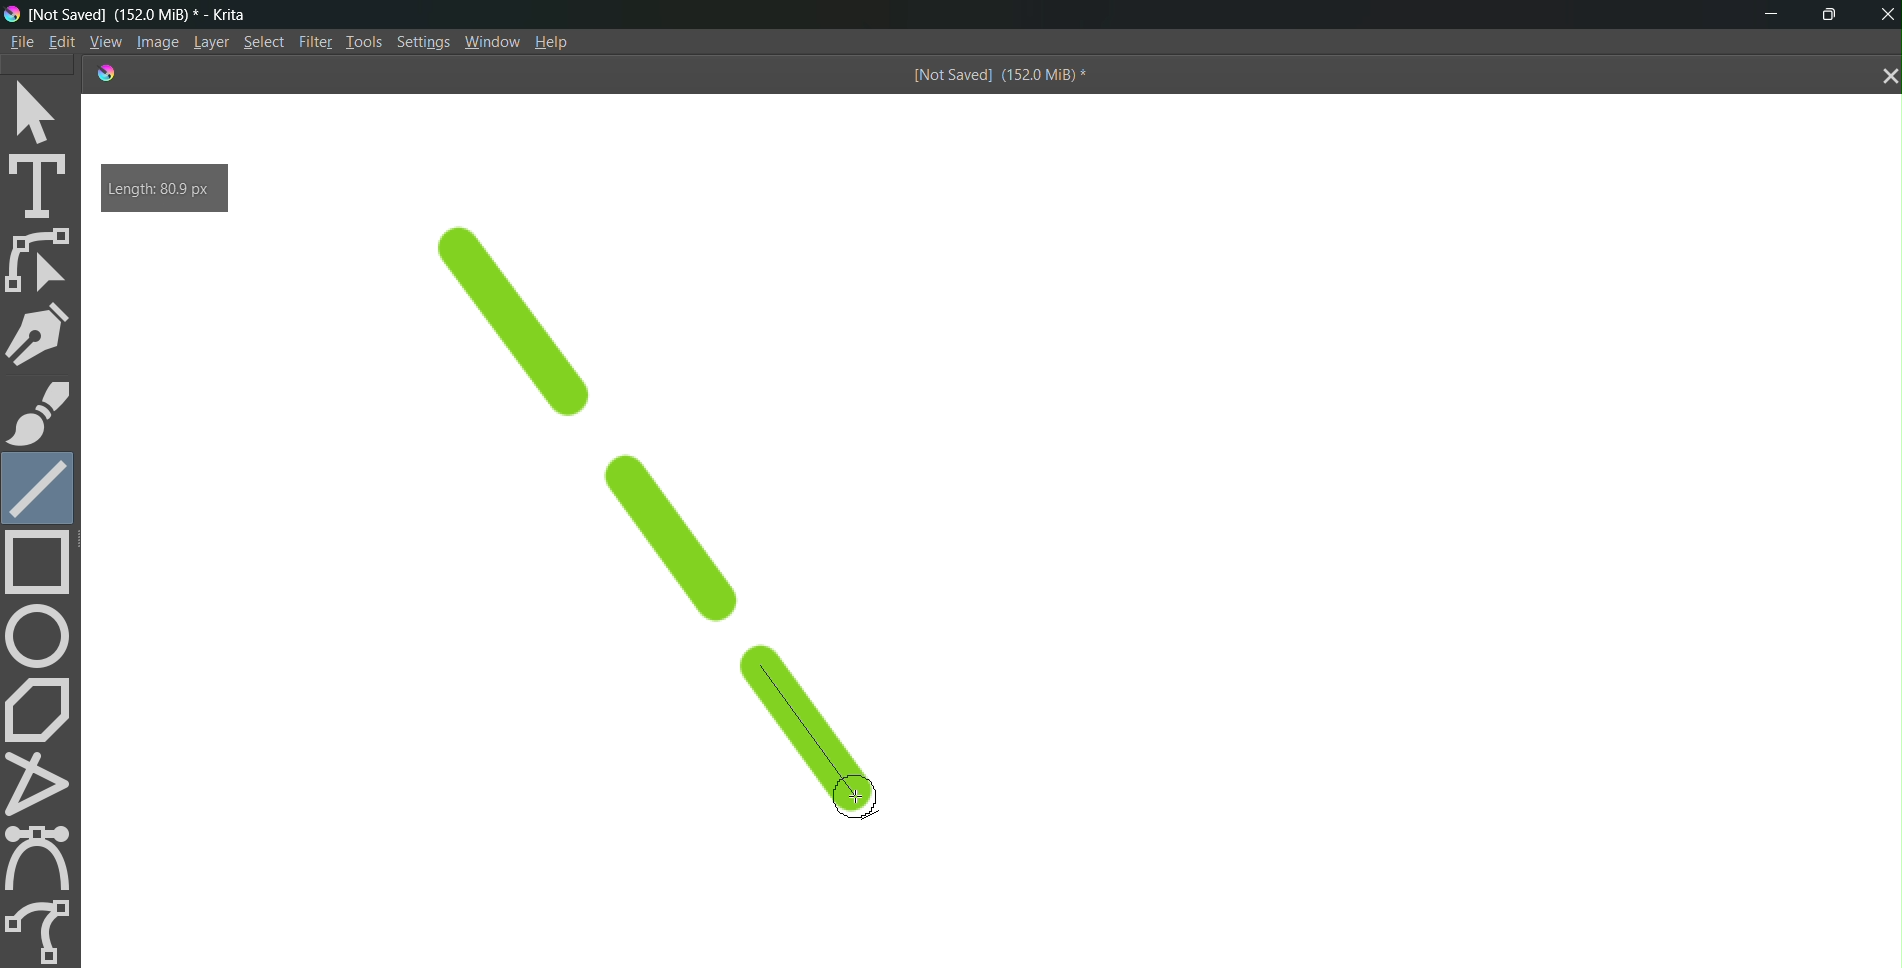 This screenshot has width=1902, height=968. What do you see at coordinates (43, 334) in the screenshot?
I see `pen` at bounding box center [43, 334].